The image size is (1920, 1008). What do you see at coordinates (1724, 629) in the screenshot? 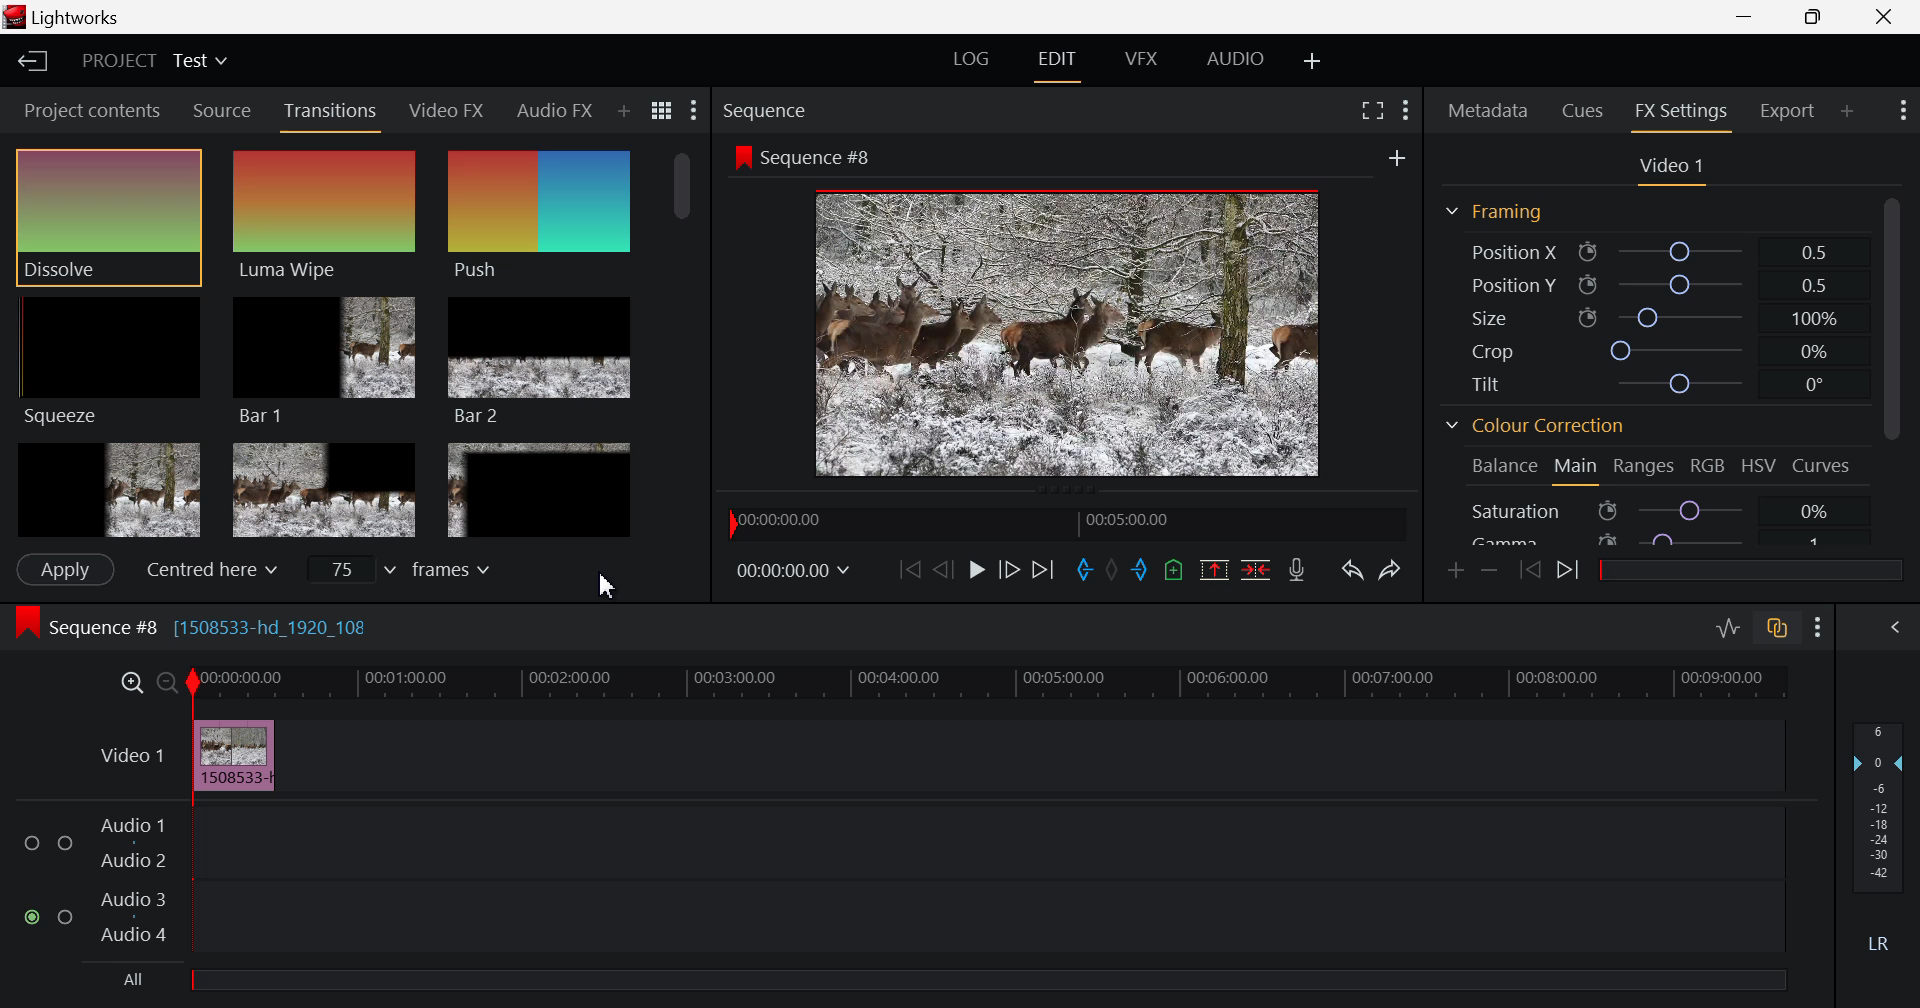
I see `Toggle Audio Levels Editing` at bounding box center [1724, 629].